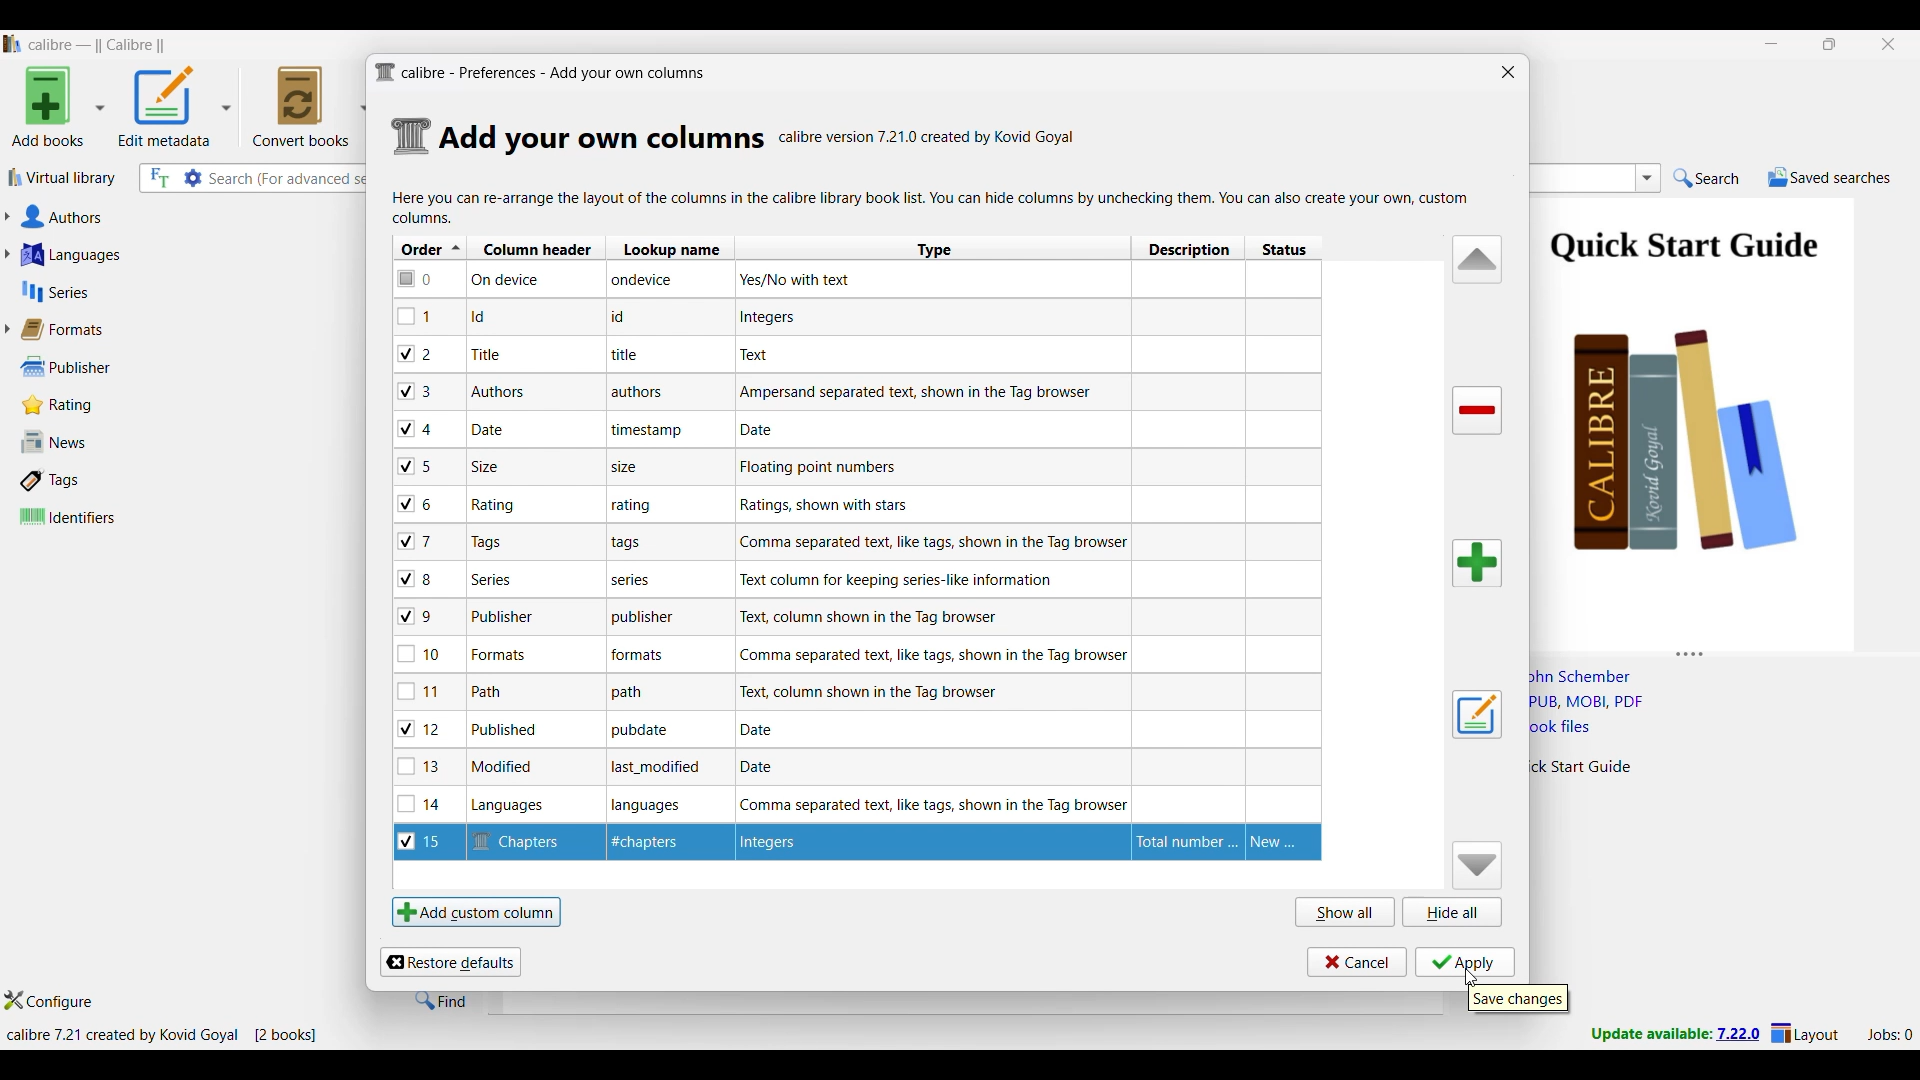 This screenshot has height=1080, width=1920. I want to click on Software name, so click(98, 45).